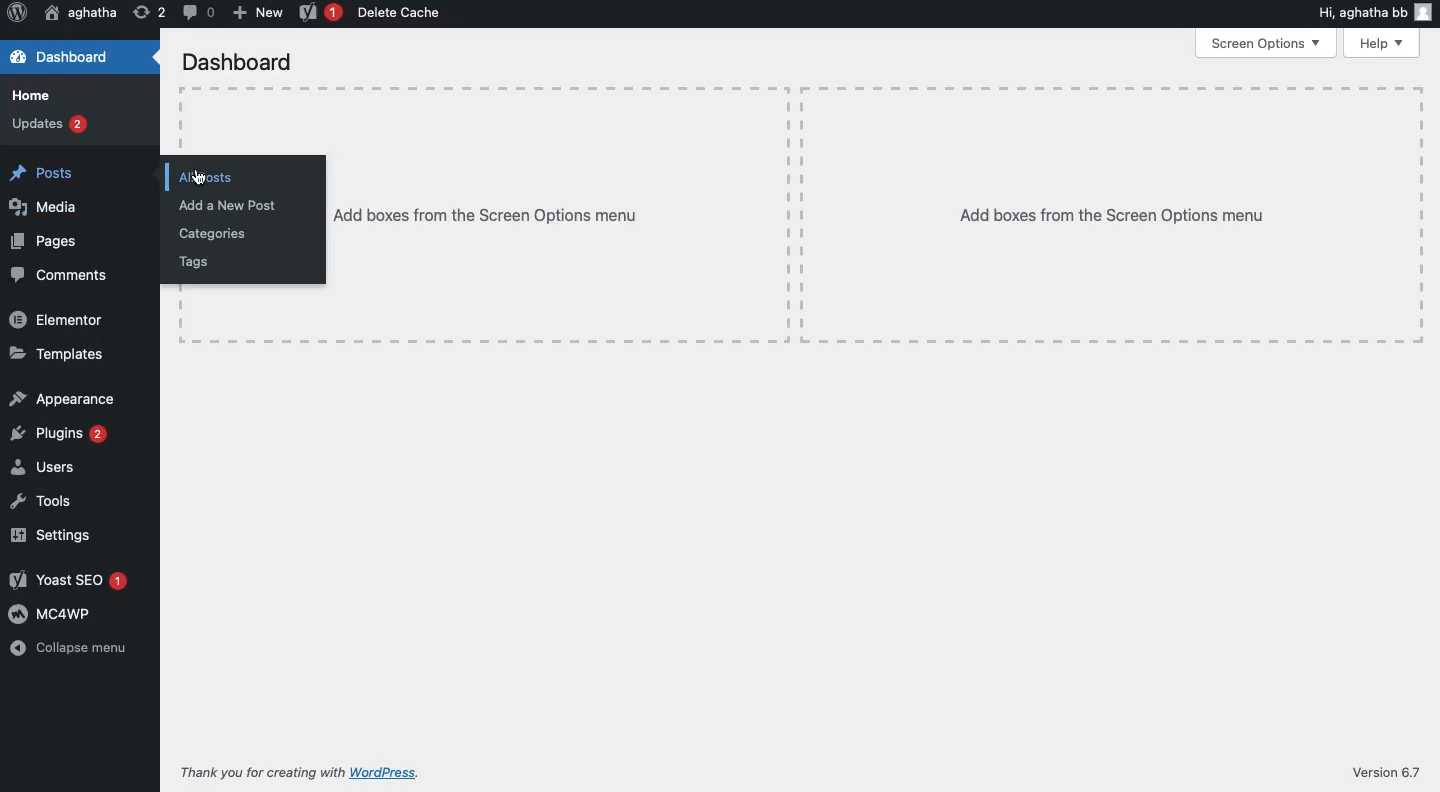 The width and height of the screenshot is (1440, 792). Describe the element at coordinates (197, 262) in the screenshot. I see `Tags` at that location.